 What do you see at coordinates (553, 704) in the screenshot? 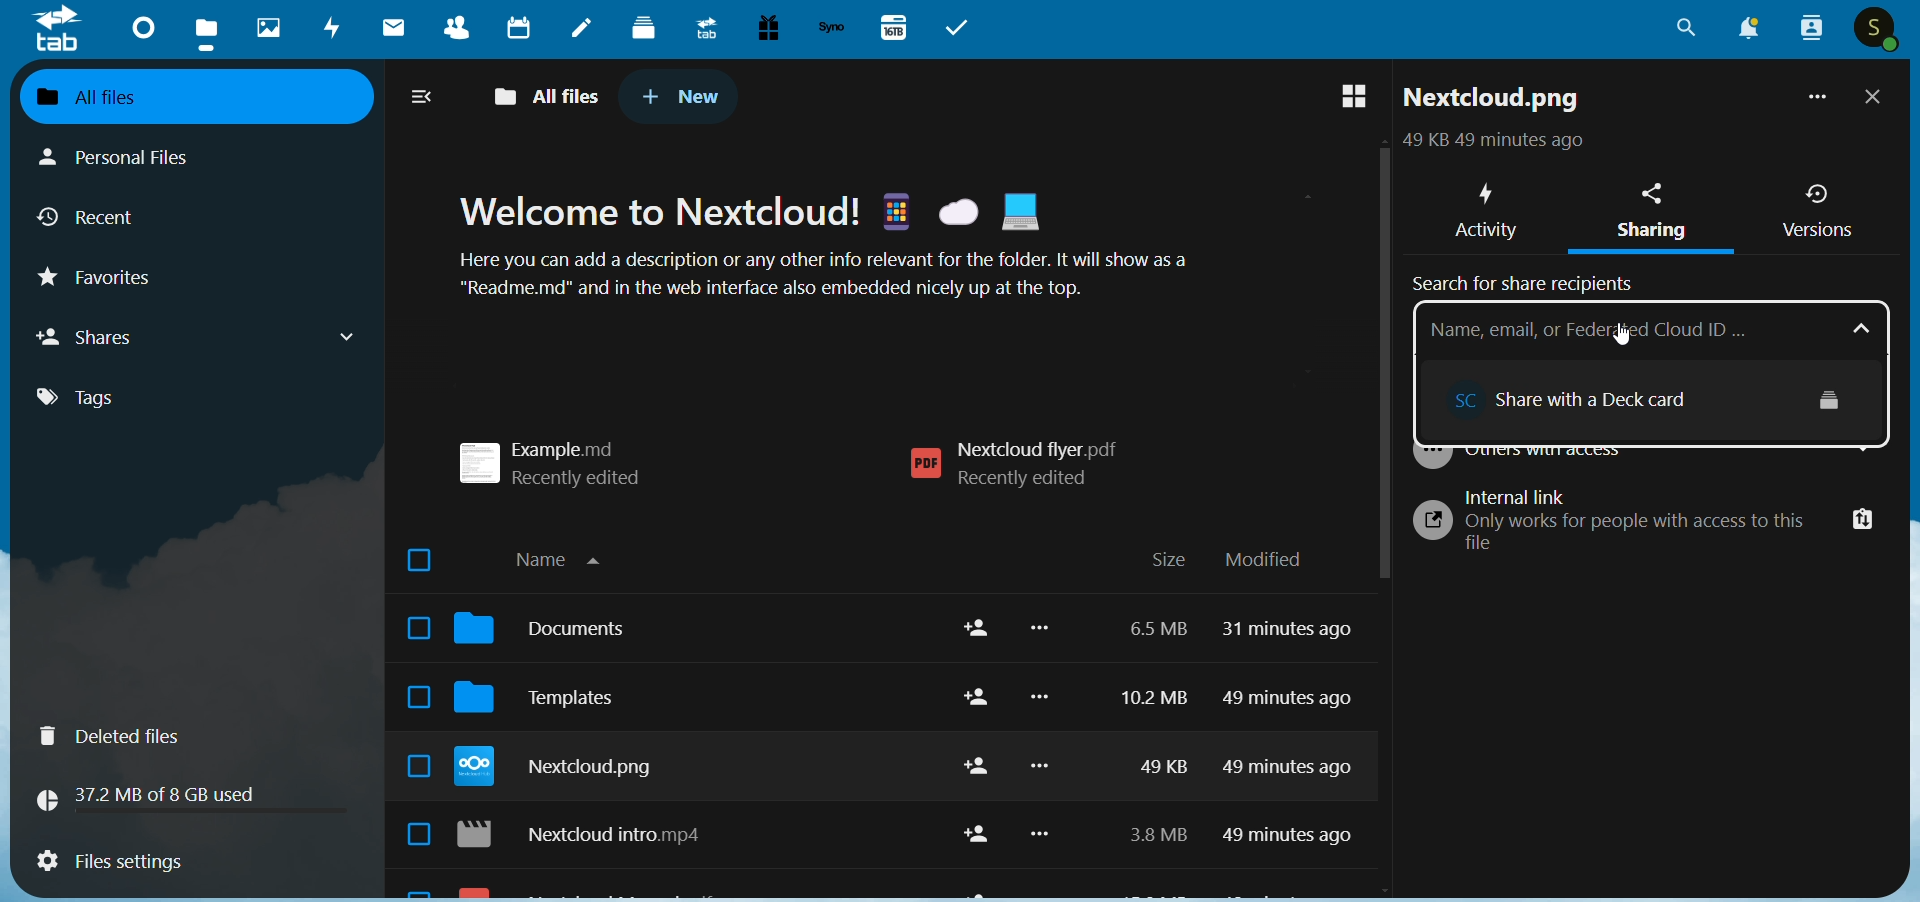
I see `templates` at bounding box center [553, 704].